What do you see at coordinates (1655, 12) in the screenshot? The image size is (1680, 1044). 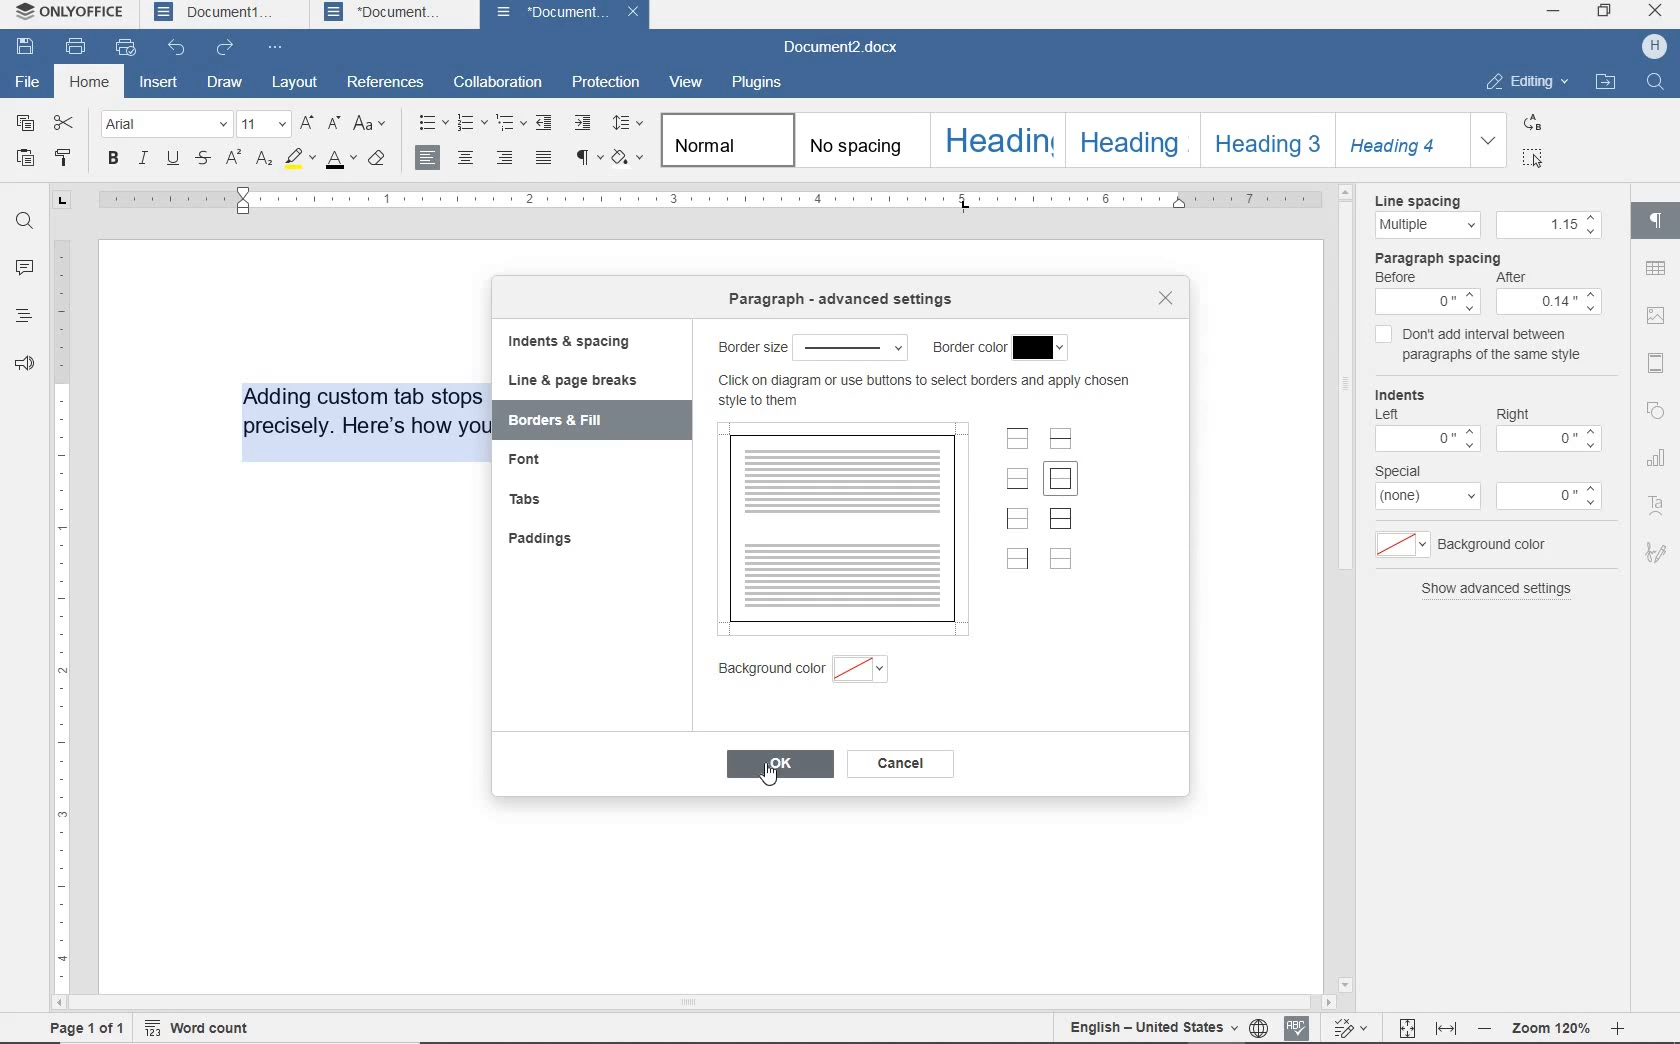 I see `close` at bounding box center [1655, 12].